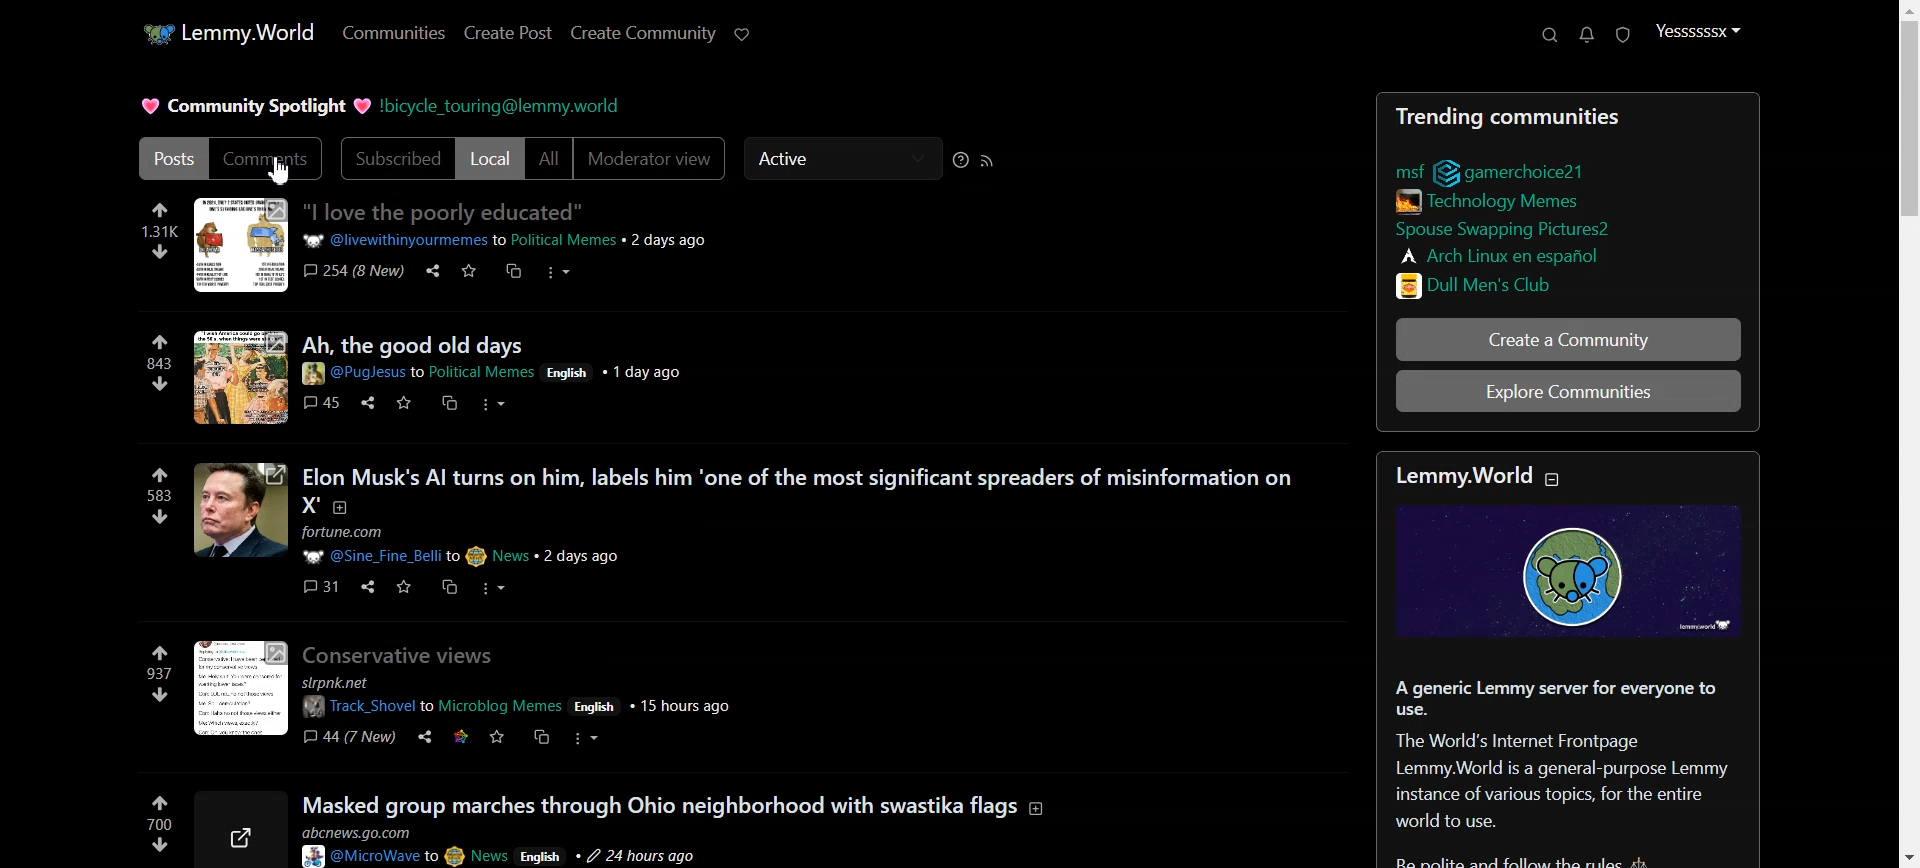 Image resolution: width=1920 pixels, height=868 pixels. I want to click on 843, so click(158, 362).